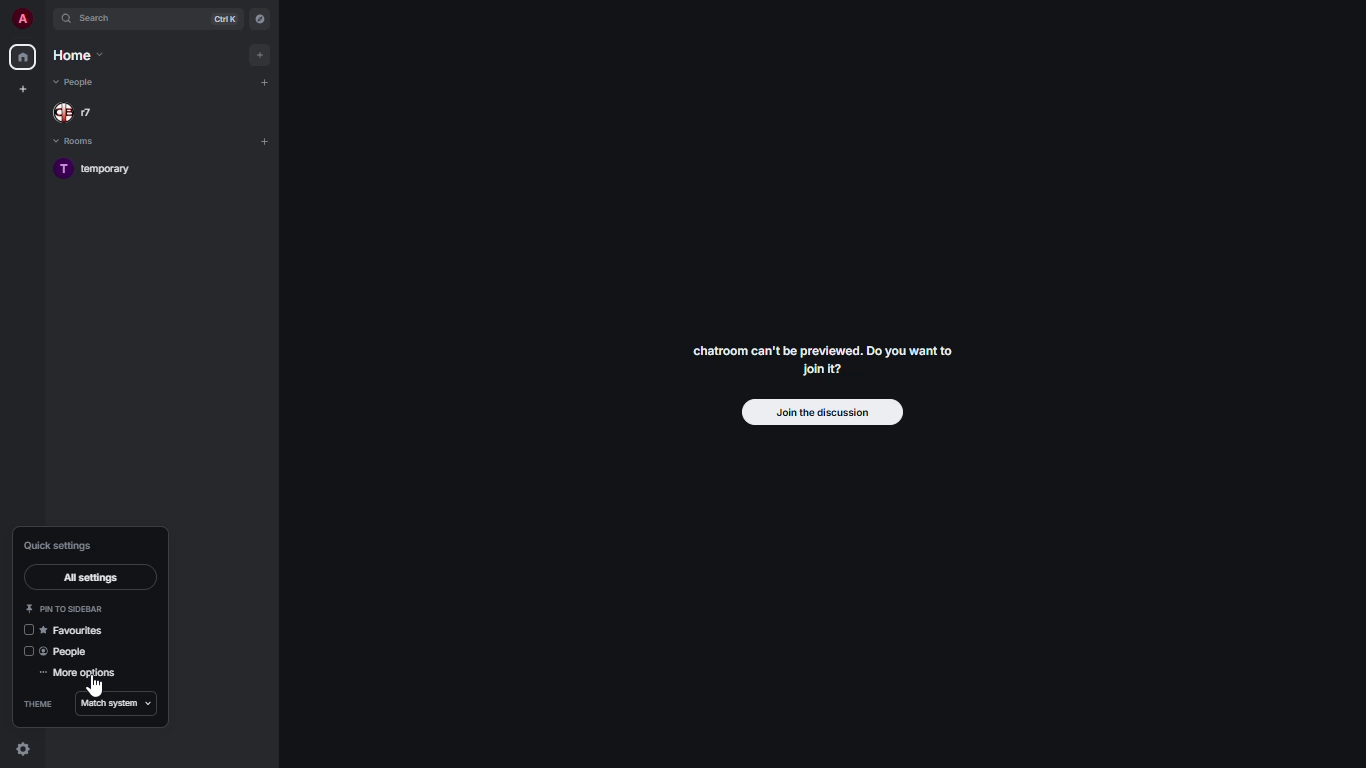 This screenshot has height=768, width=1366. Describe the element at coordinates (264, 142) in the screenshot. I see `add` at that location.